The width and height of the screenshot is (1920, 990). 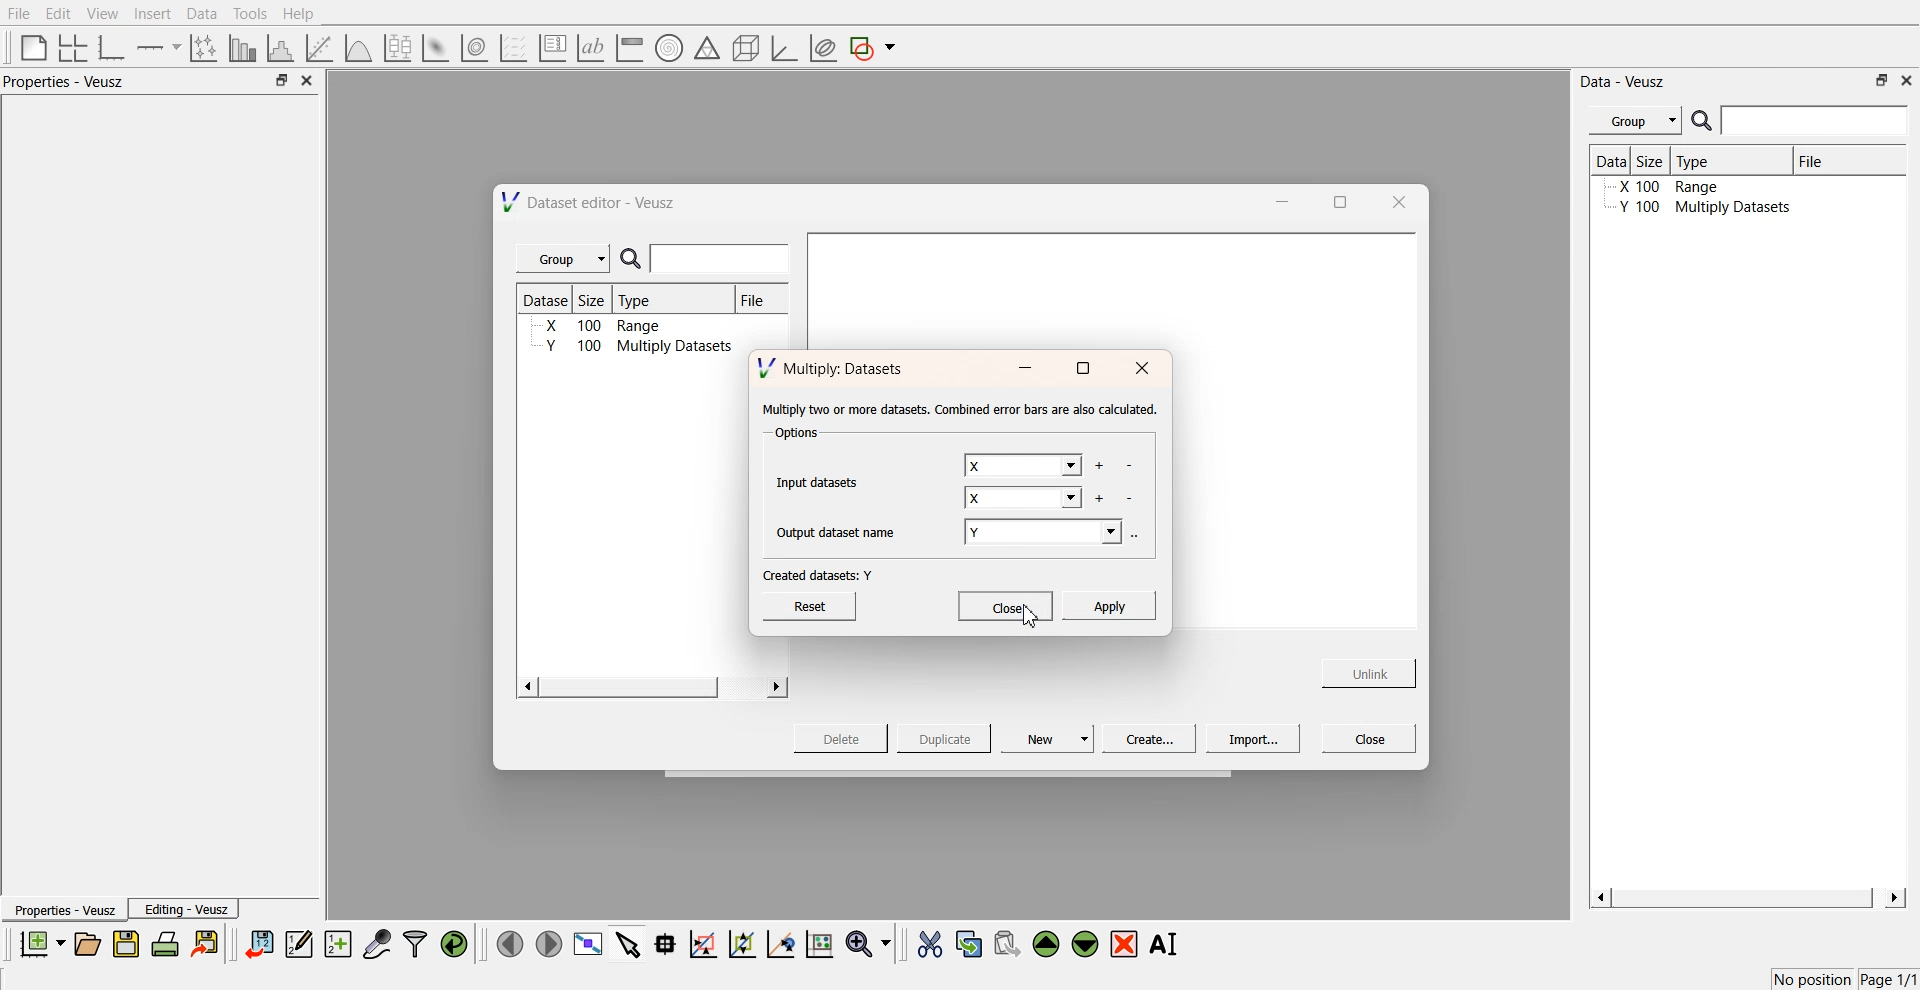 What do you see at coordinates (548, 300) in the screenshot?
I see `Dataset` at bounding box center [548, 300].